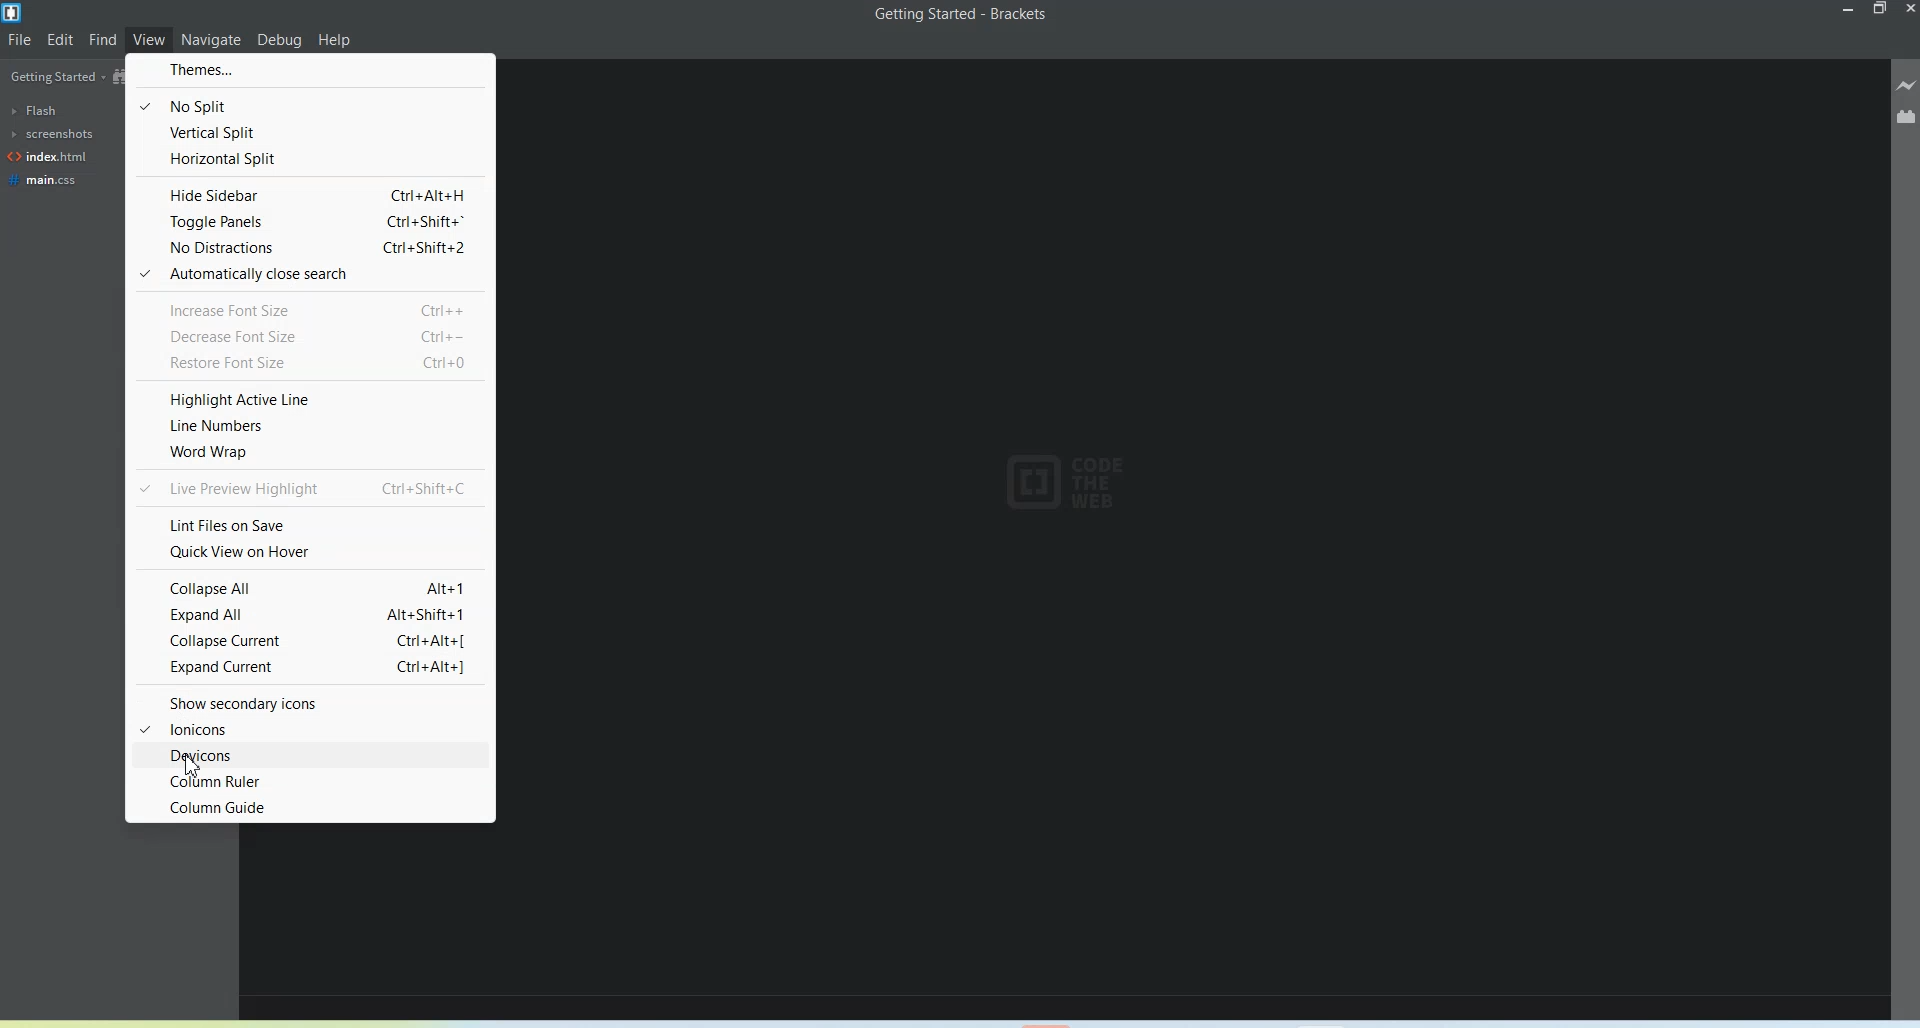  Describe the element at coordinates (1906, 84) in the screenshot. I see `Live Preview` at that location.